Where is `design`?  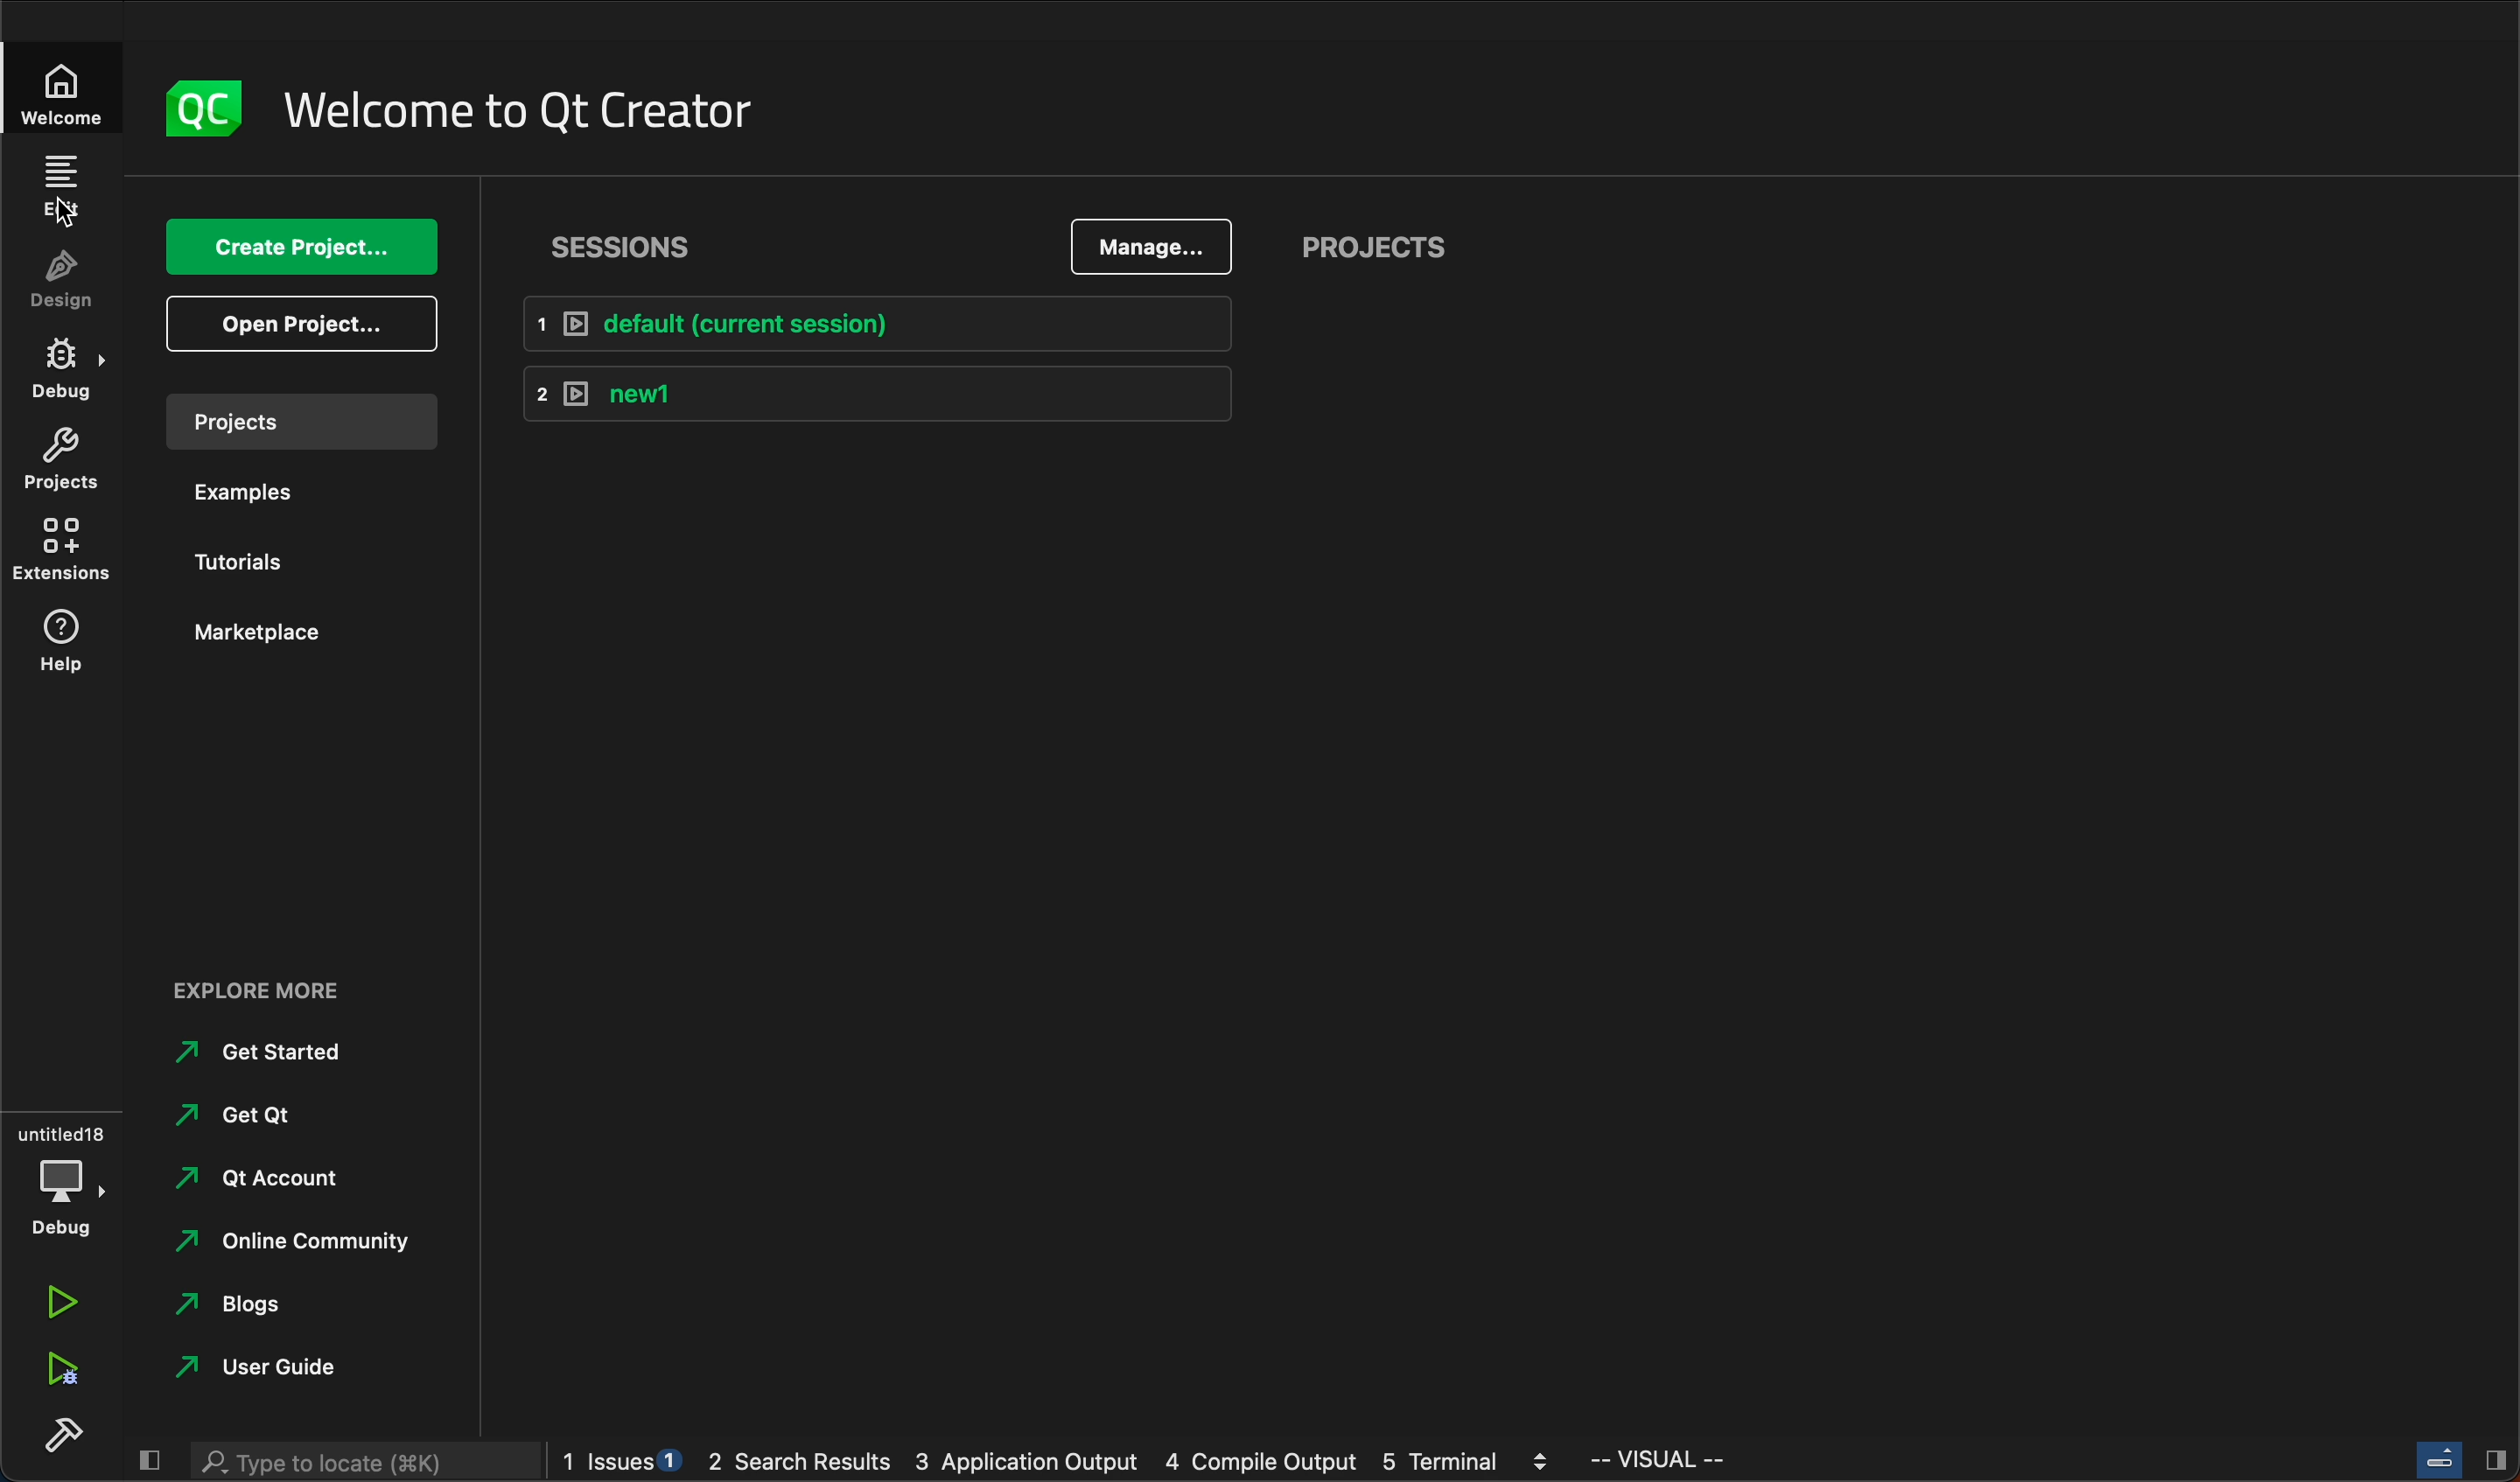 design is located at coordinates (65, 285).